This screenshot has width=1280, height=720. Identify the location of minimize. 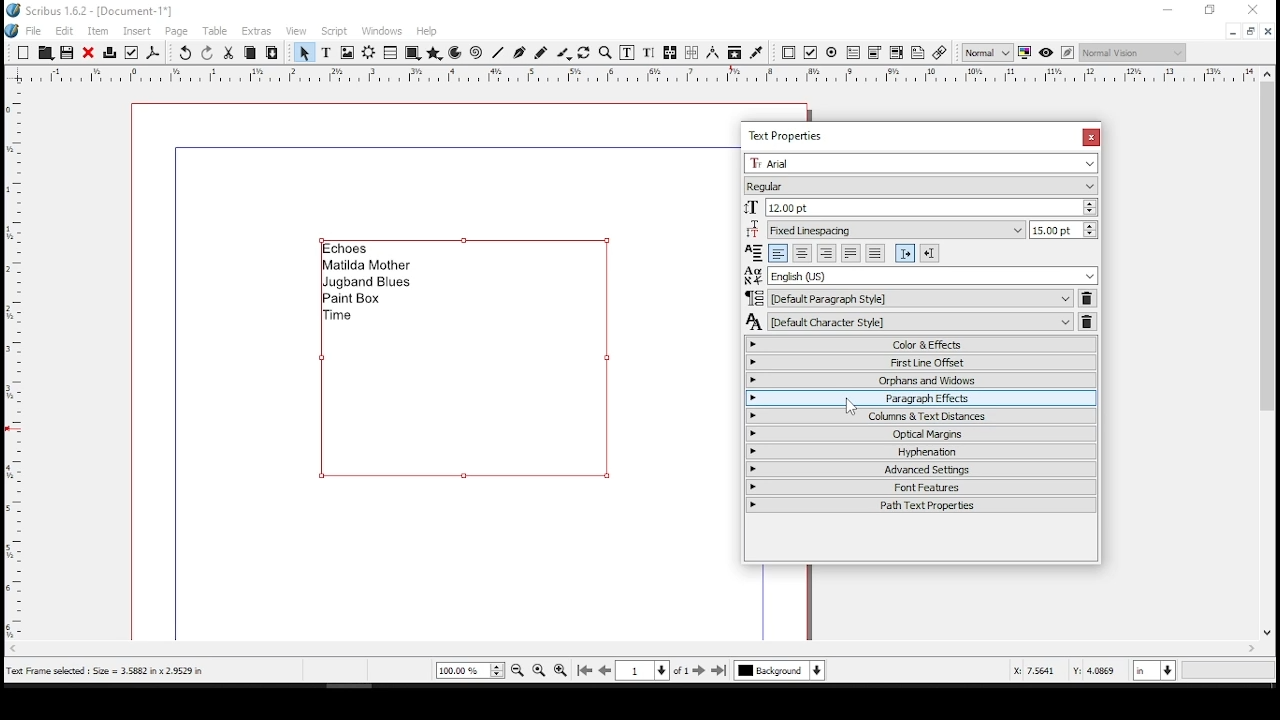
(1232, 32).